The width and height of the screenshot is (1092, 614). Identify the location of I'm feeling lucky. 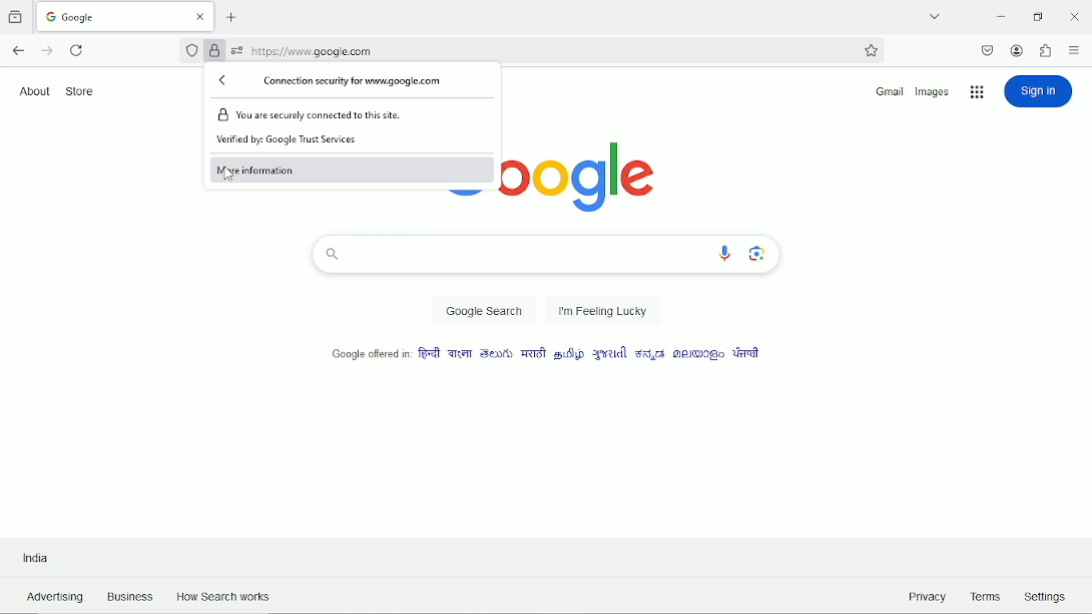
(603, 311).